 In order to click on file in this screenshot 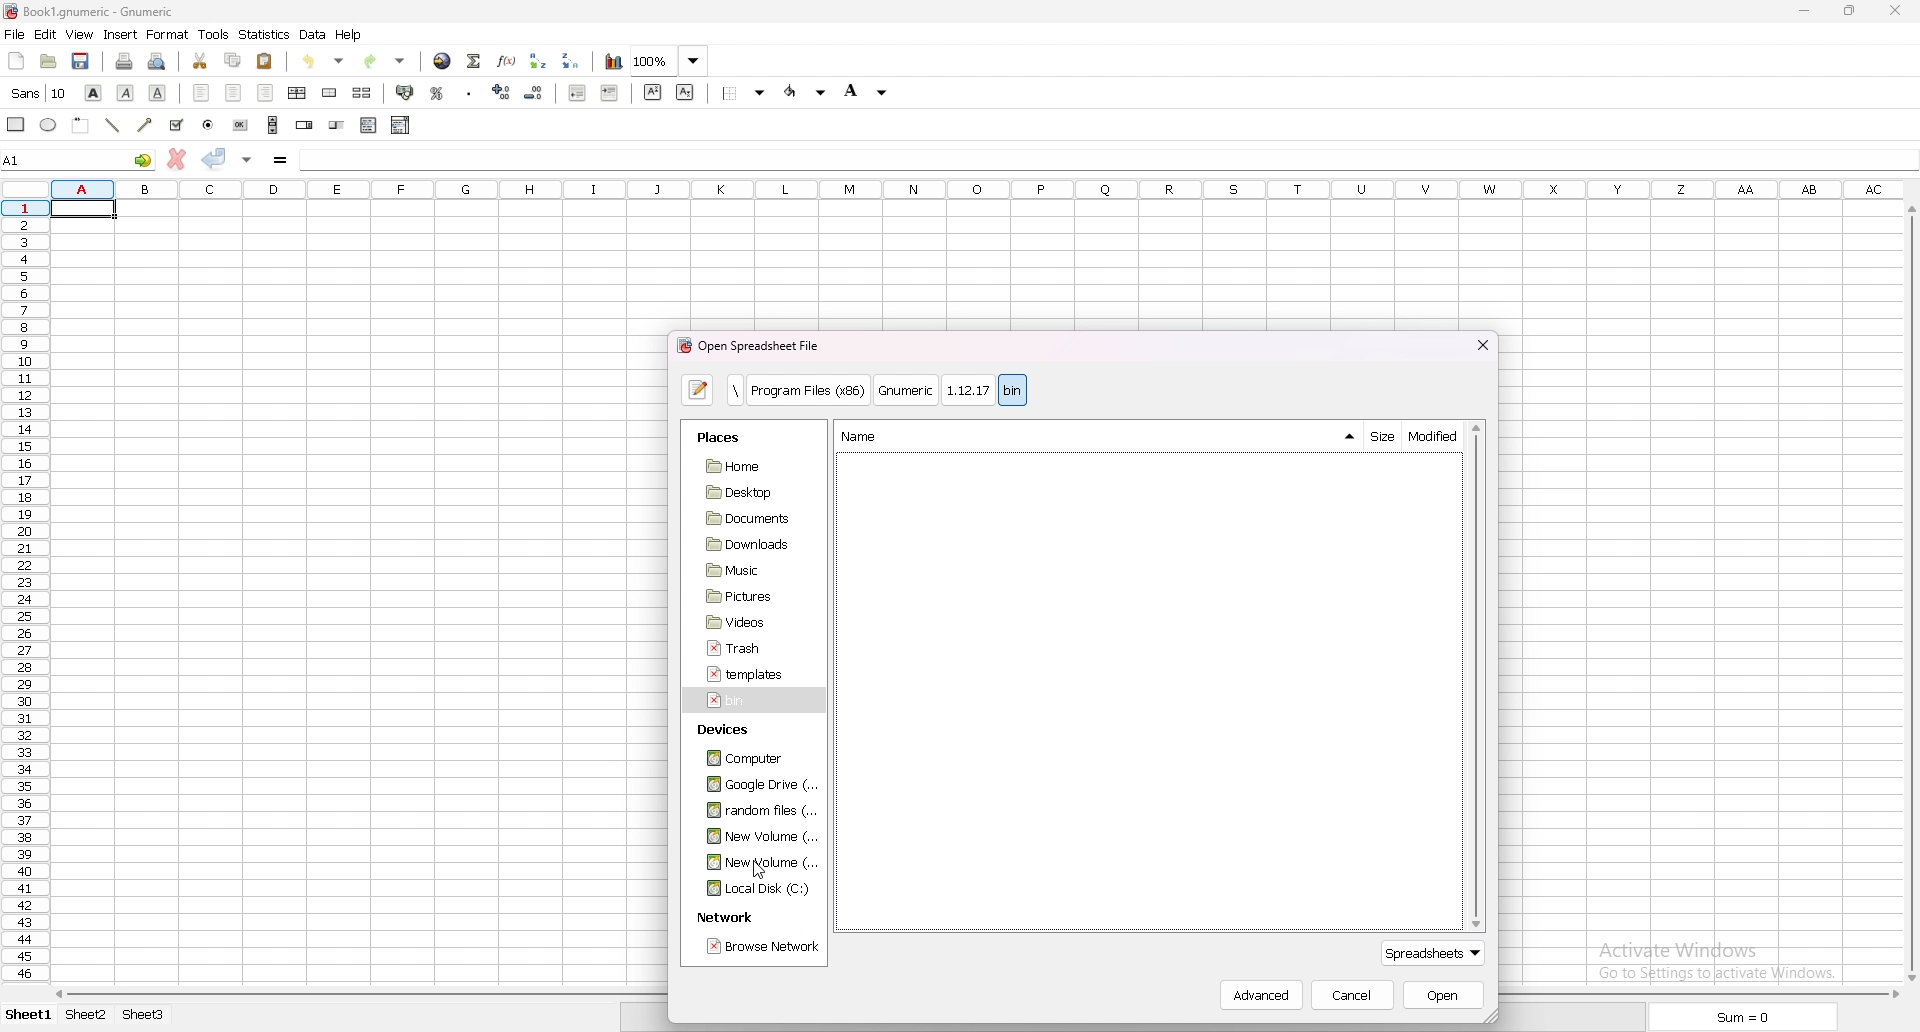, I will do `click(14, 34)`.